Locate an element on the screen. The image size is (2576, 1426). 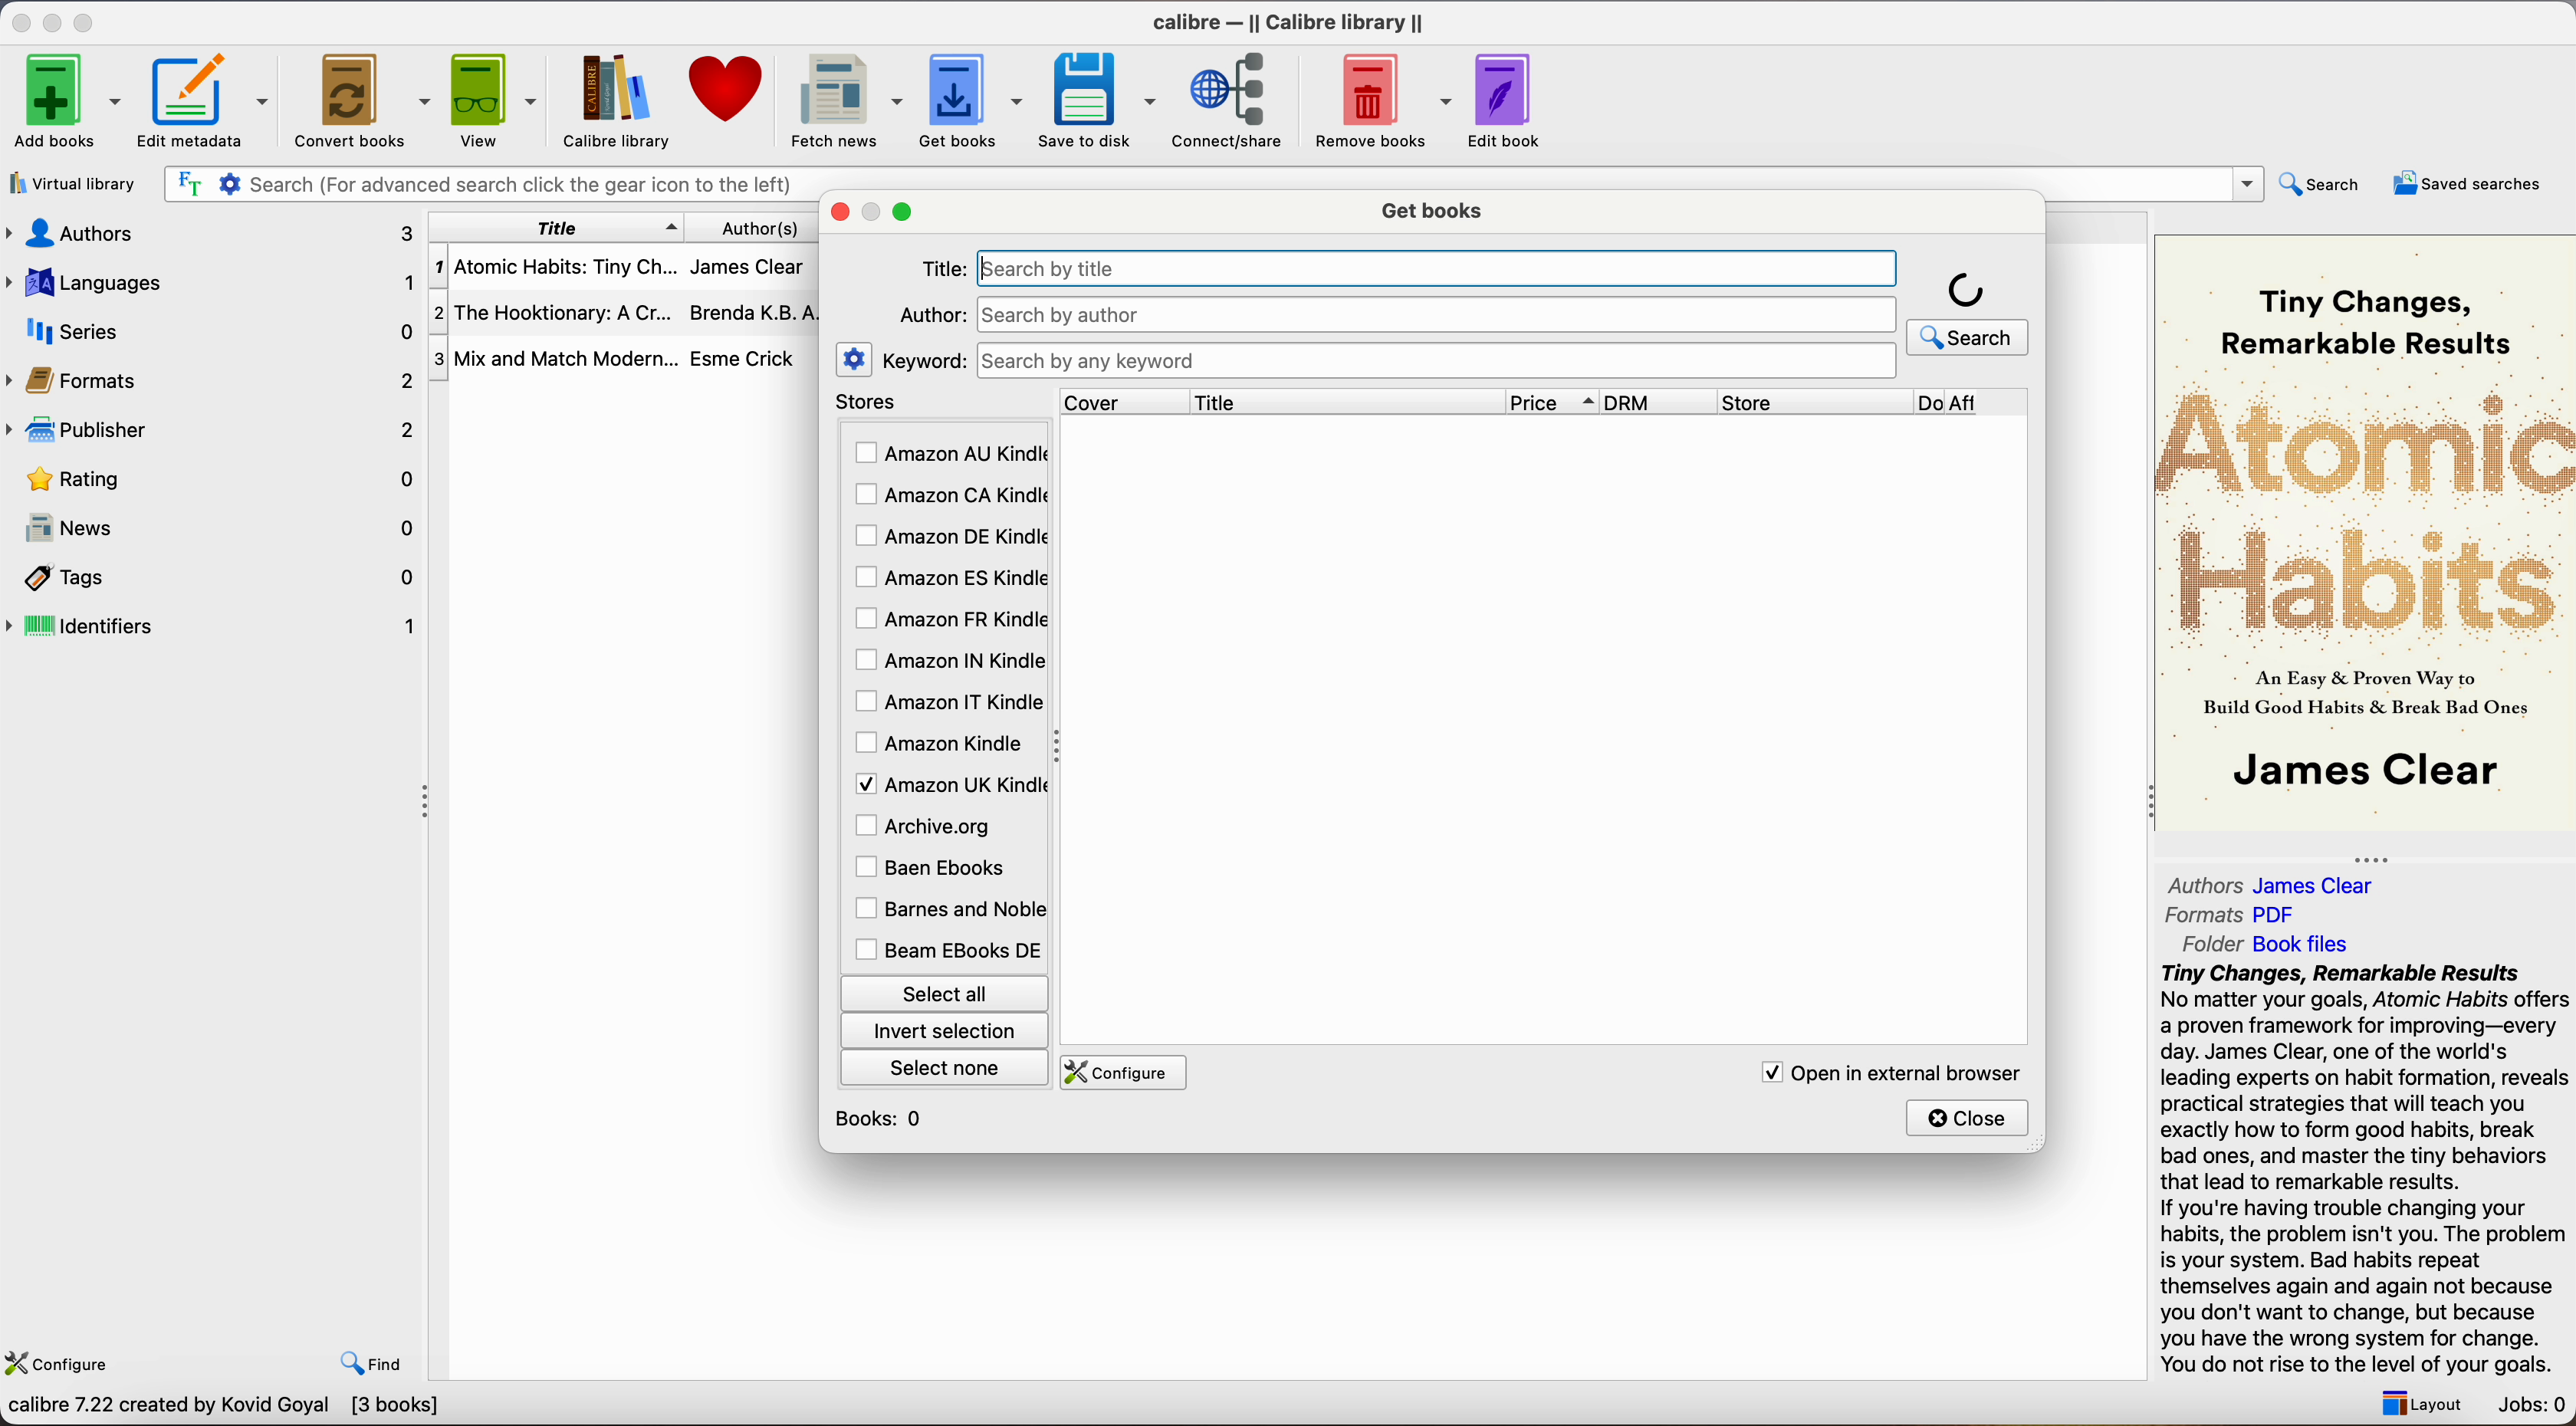
news is located at coordinates (216, 531).